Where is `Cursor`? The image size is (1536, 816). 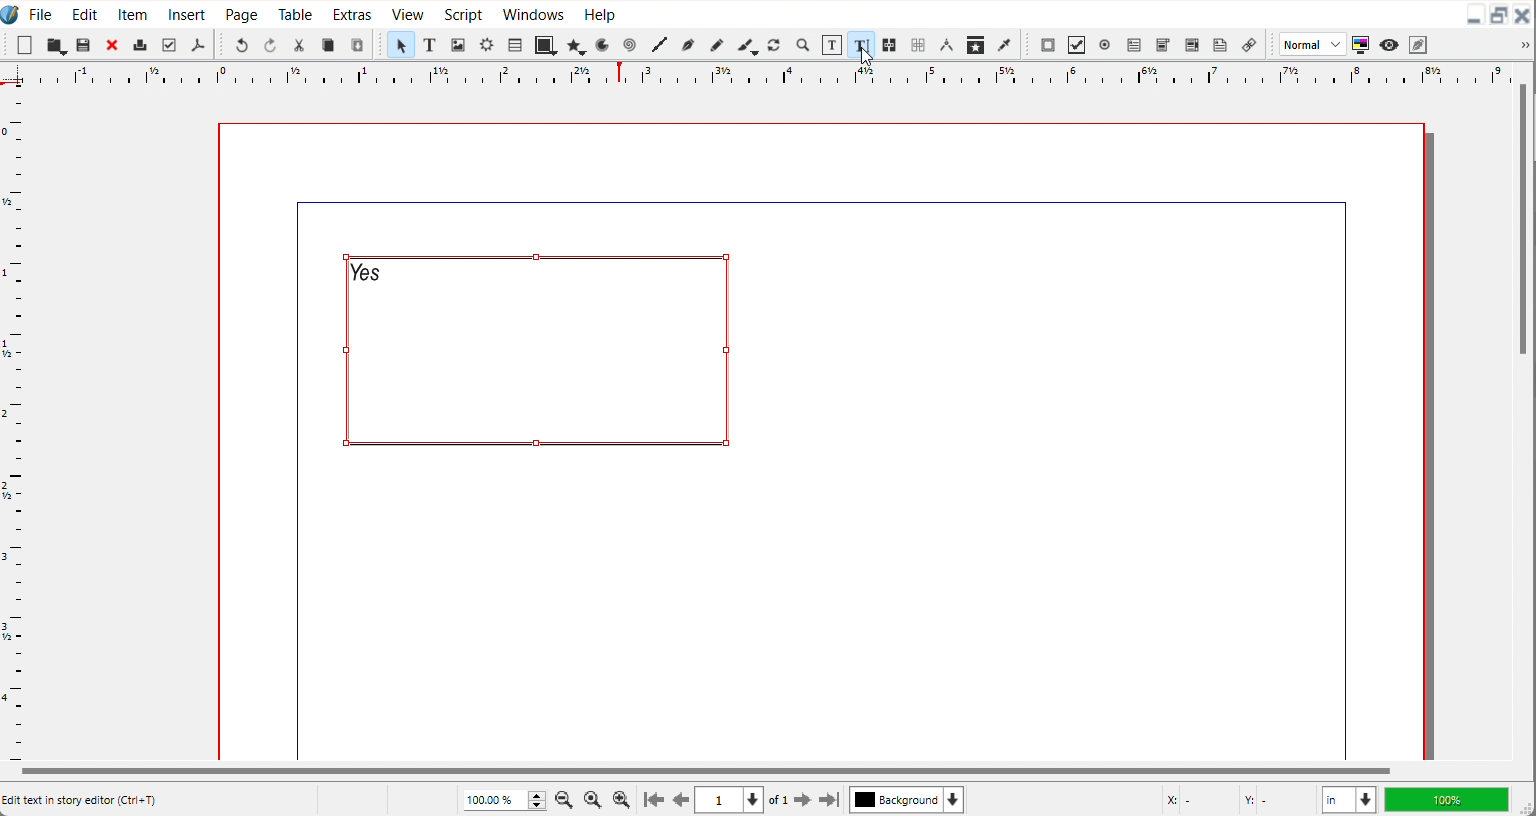 Cursor is located at coordinates (866, 58).